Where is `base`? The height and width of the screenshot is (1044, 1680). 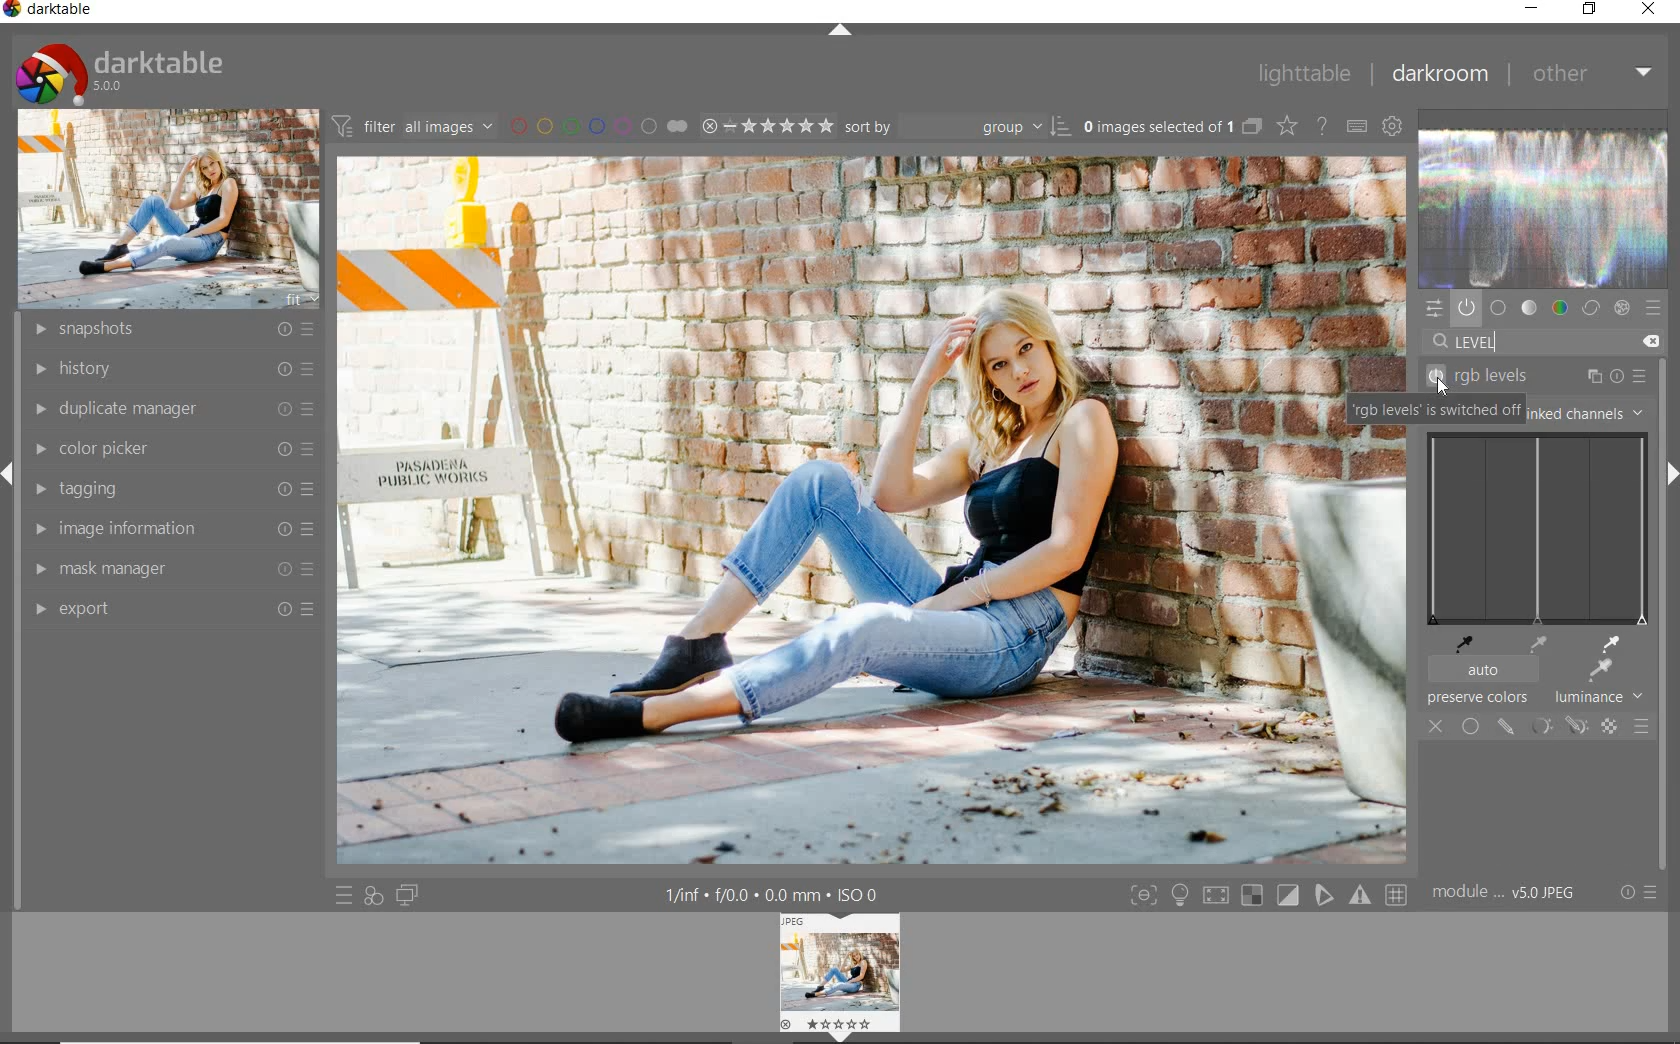 base is located at coordinates (1500, 306).